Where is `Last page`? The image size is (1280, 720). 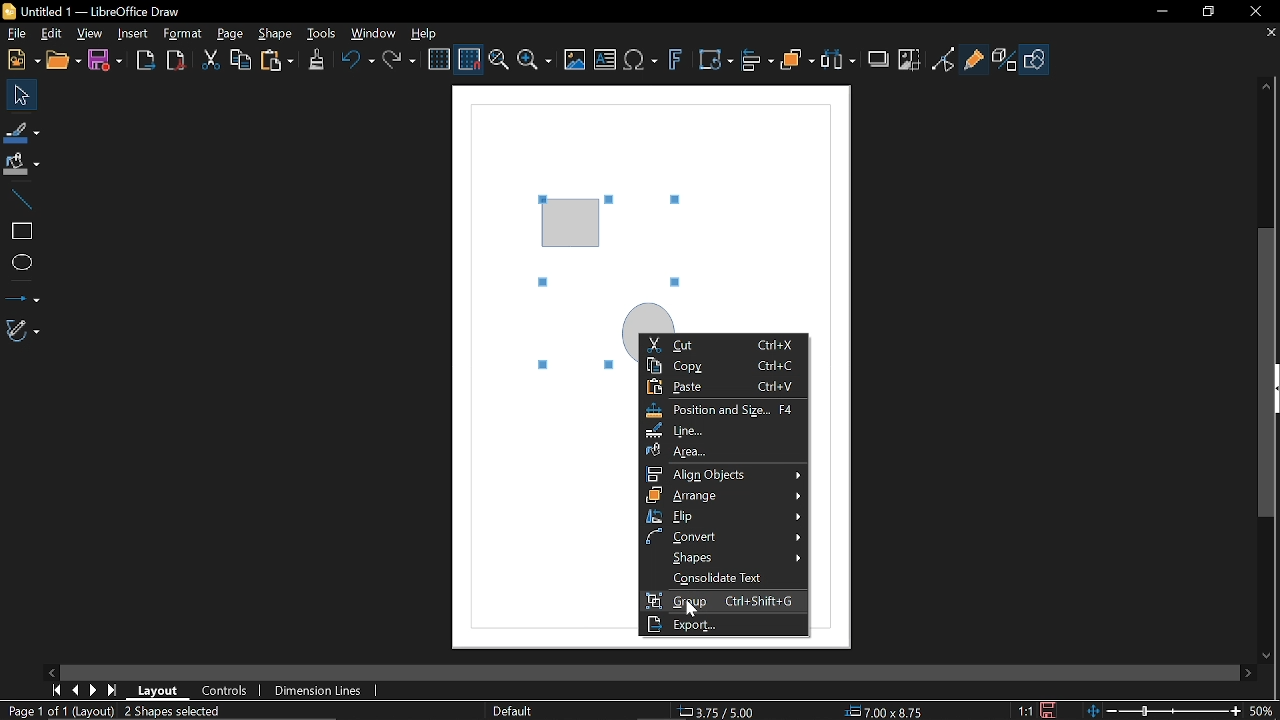 Last page is located at coordinates (115, 691).